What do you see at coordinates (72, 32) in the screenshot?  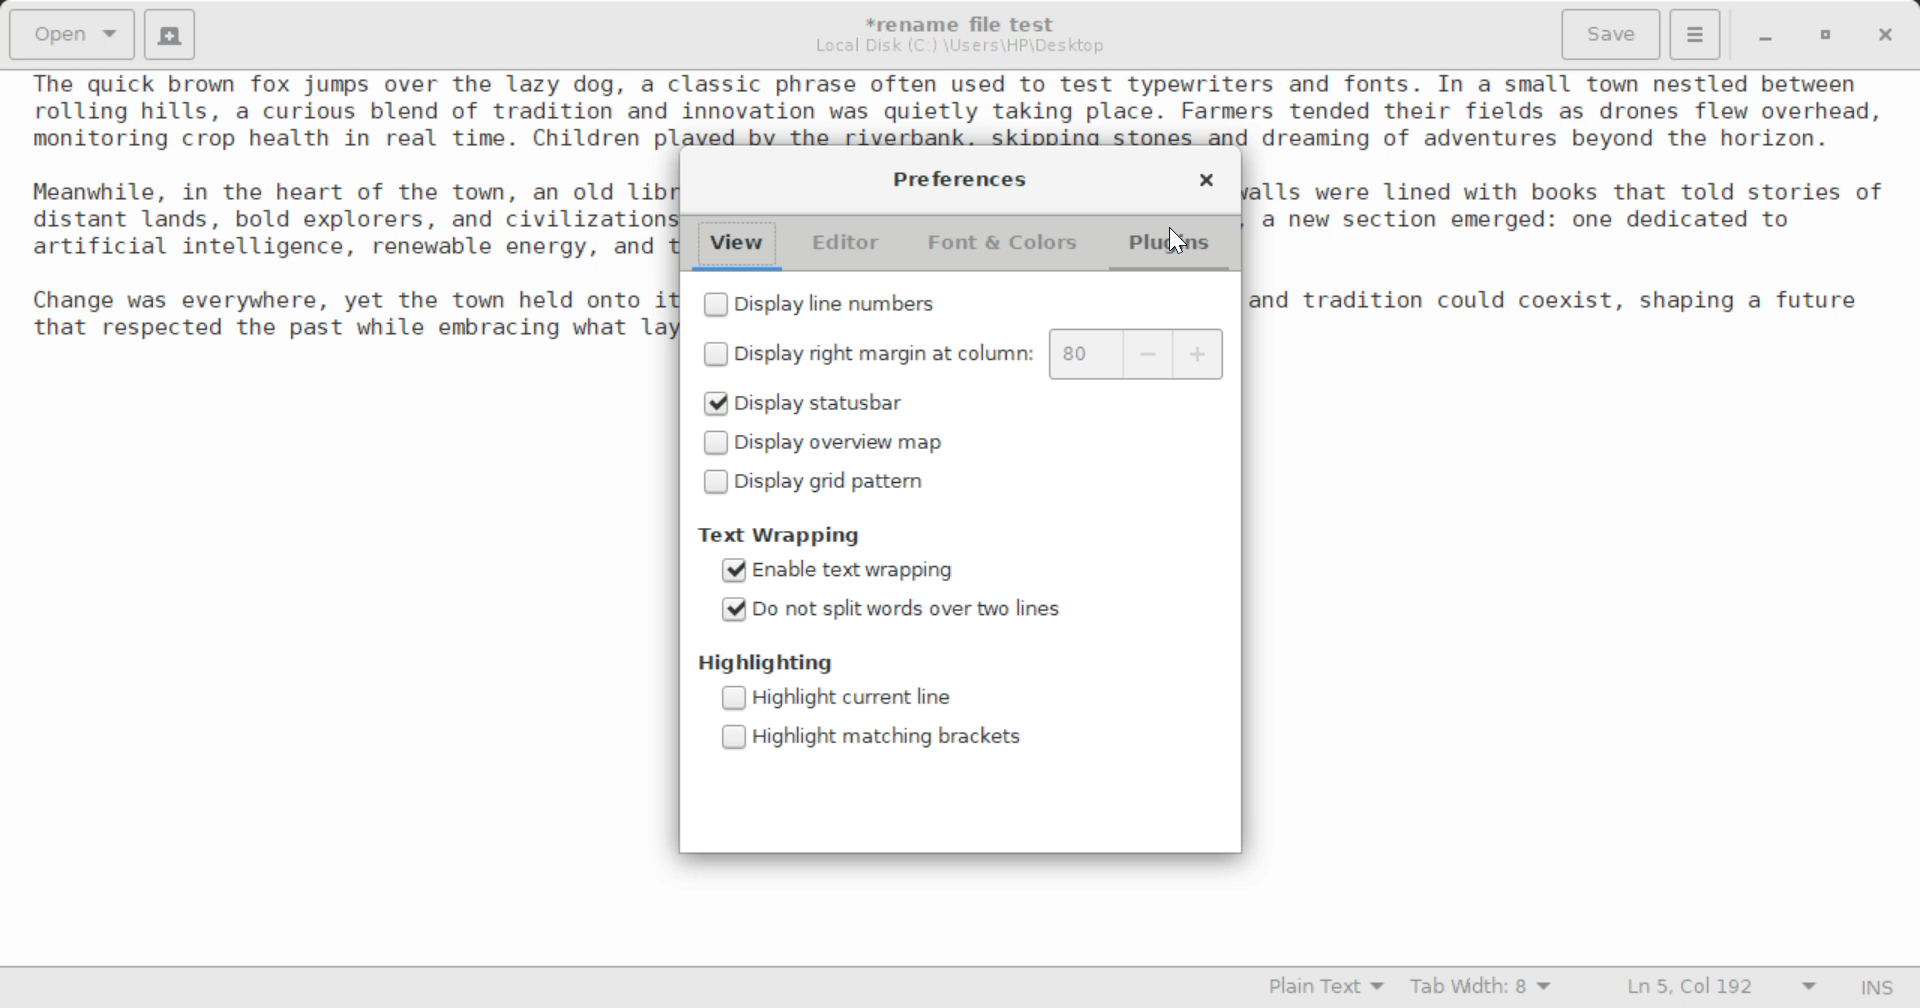 I see `Open Document` at bounding box center [72, 32].